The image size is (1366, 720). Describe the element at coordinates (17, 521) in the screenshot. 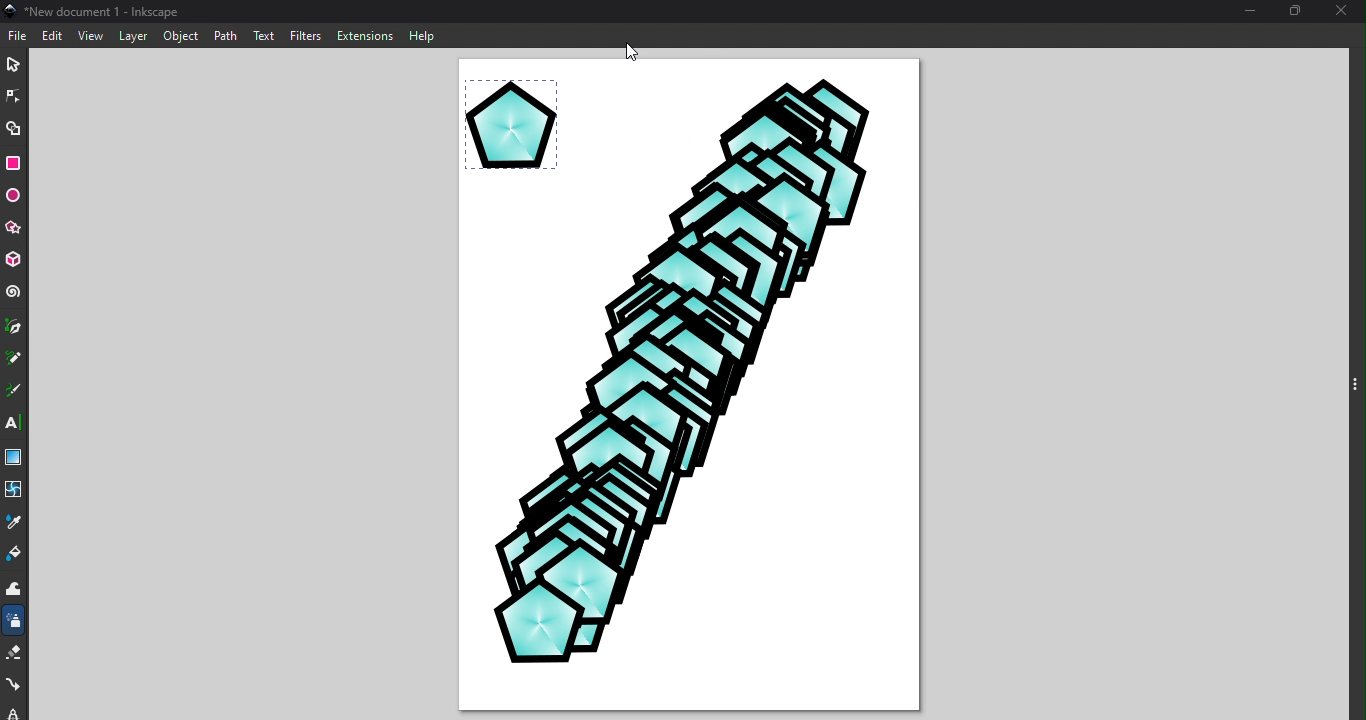

I see `Dropper tool` at that location.